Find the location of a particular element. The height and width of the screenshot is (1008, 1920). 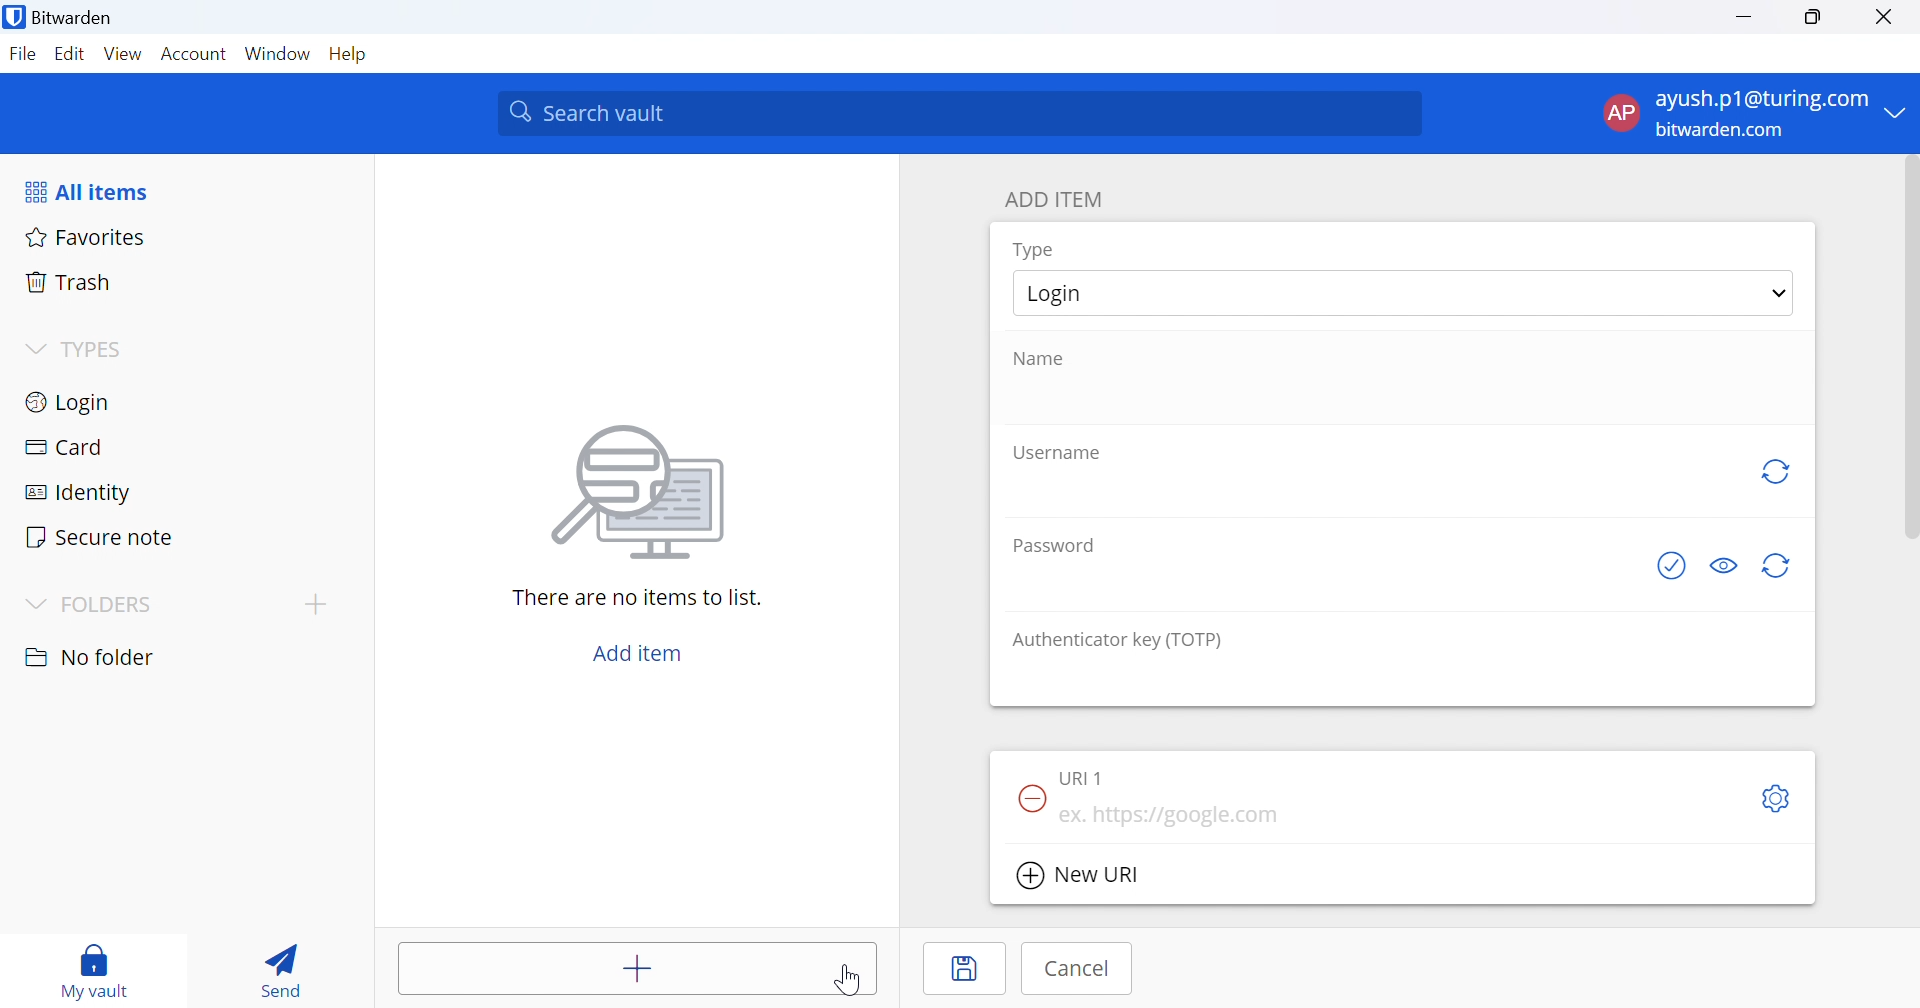

Username is located at coordinates (1059, 453).